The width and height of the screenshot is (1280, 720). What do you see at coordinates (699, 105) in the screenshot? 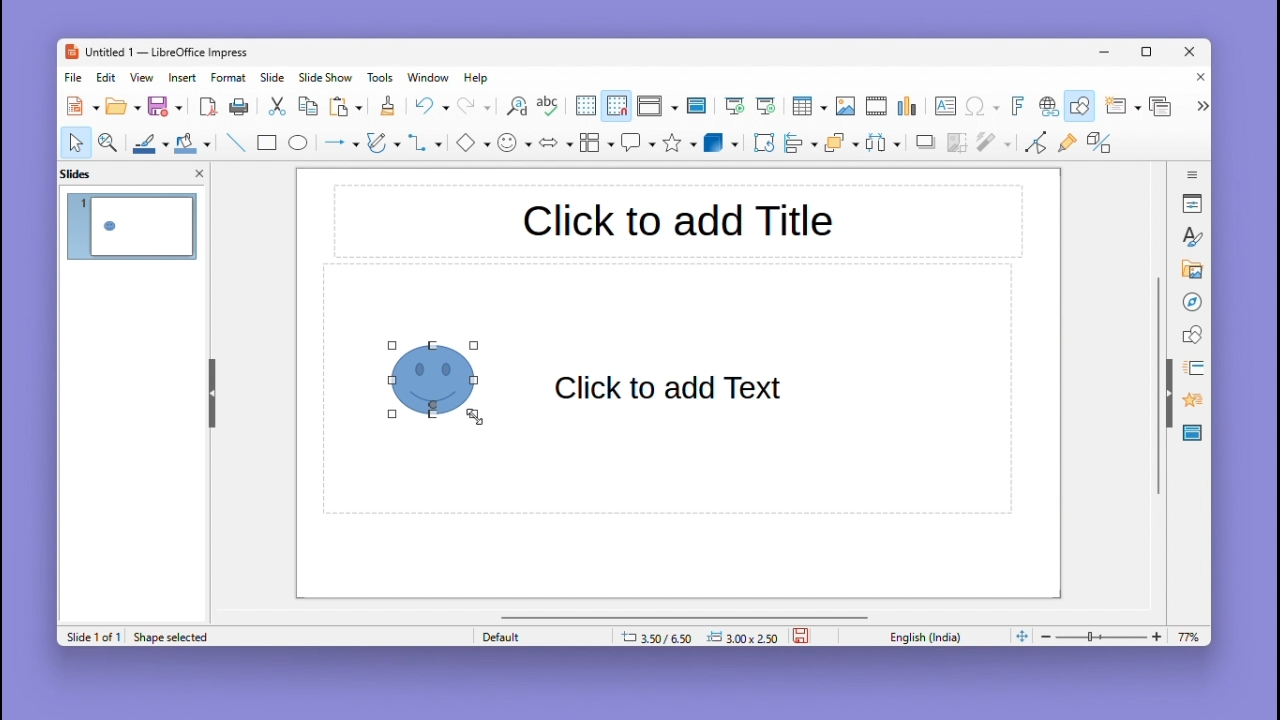
I see `Master slide` at bounding box center [699, 105].